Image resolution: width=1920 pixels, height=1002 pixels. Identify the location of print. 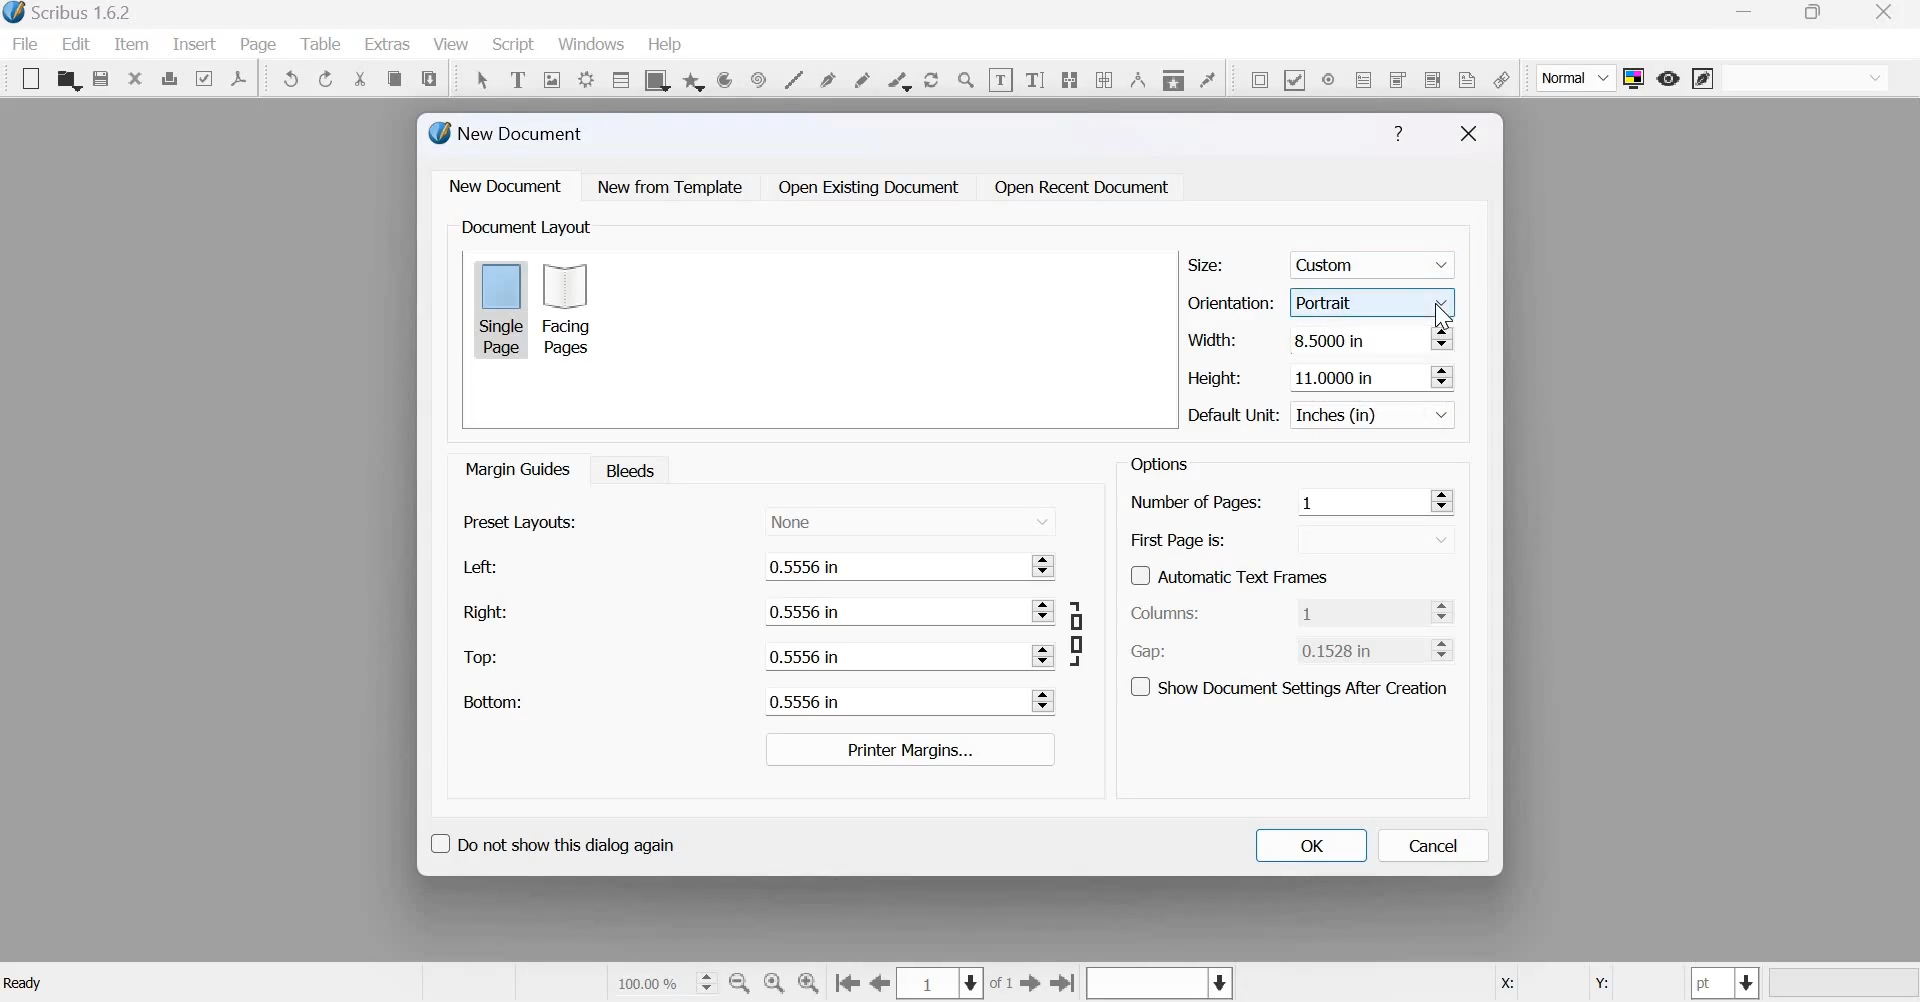
(169, 78).